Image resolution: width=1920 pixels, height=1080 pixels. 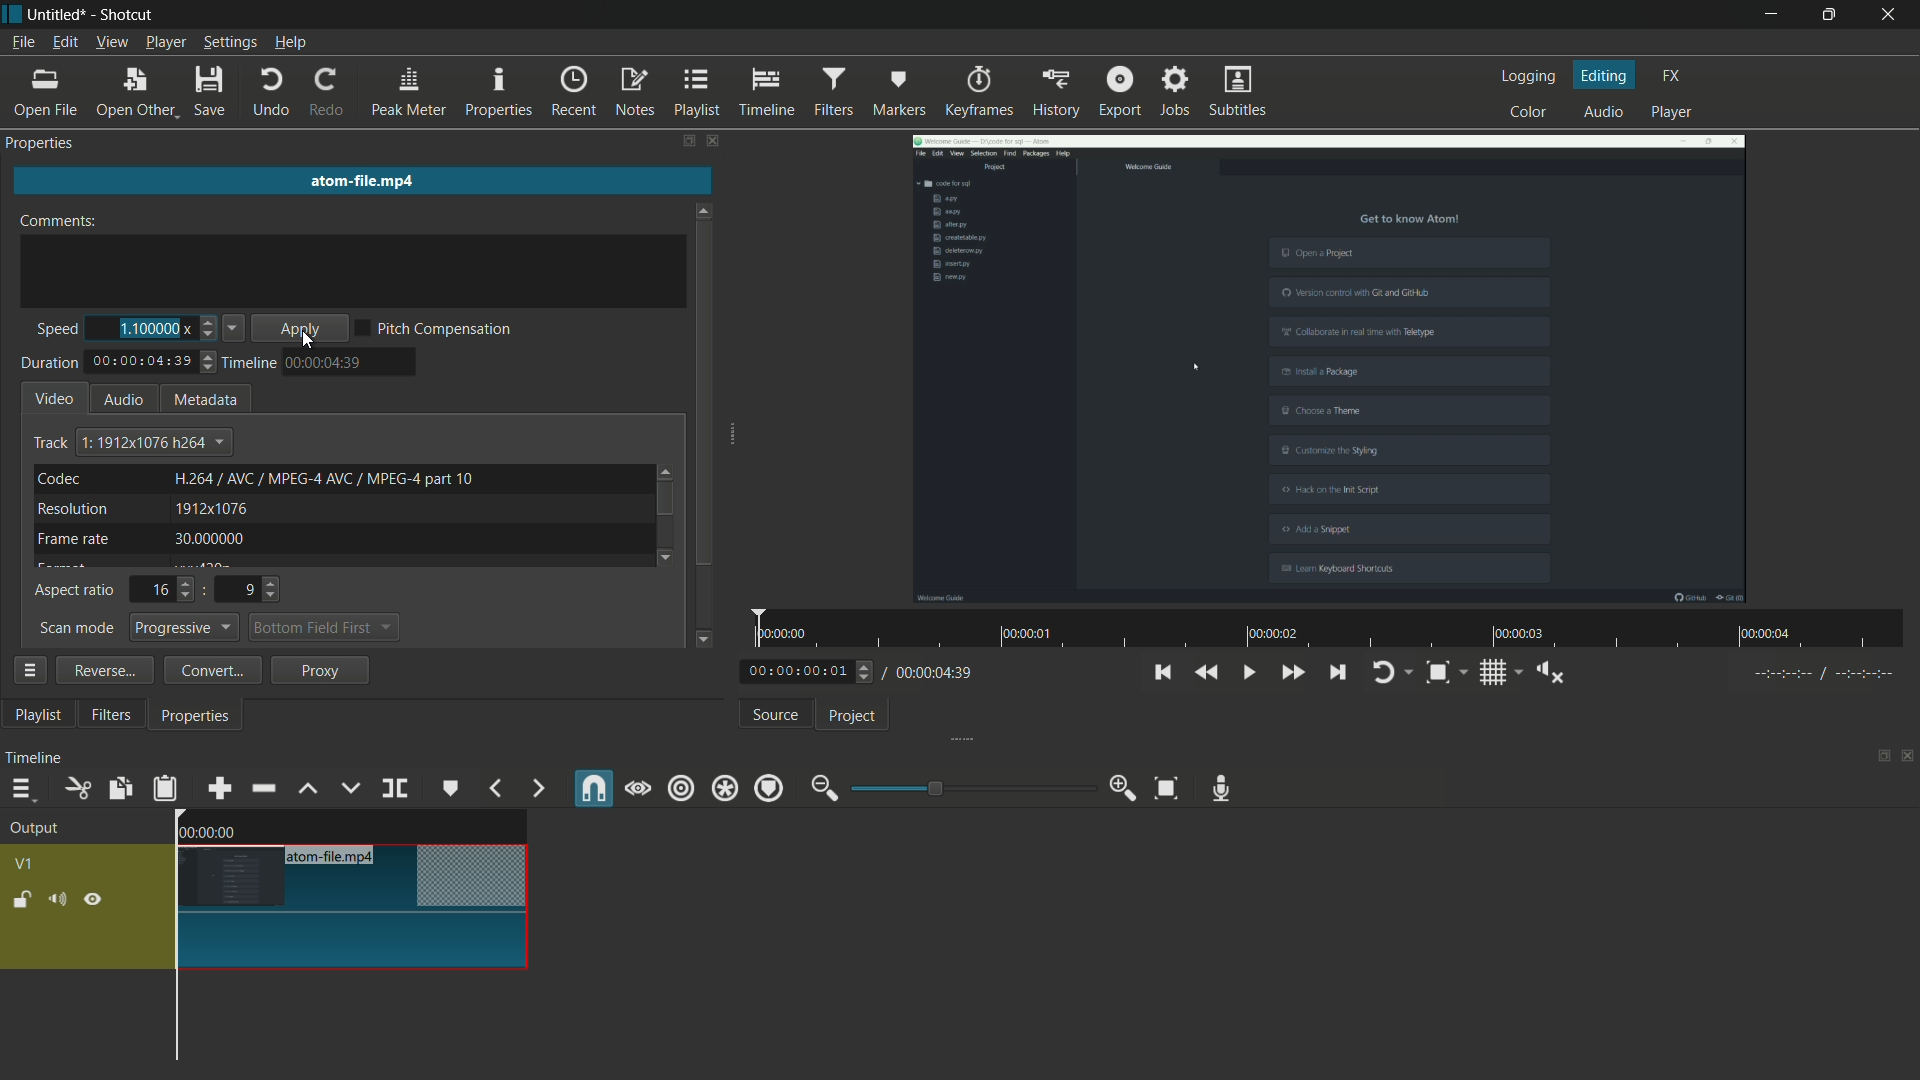 I want to click on go down, so click(x=706, y=636).